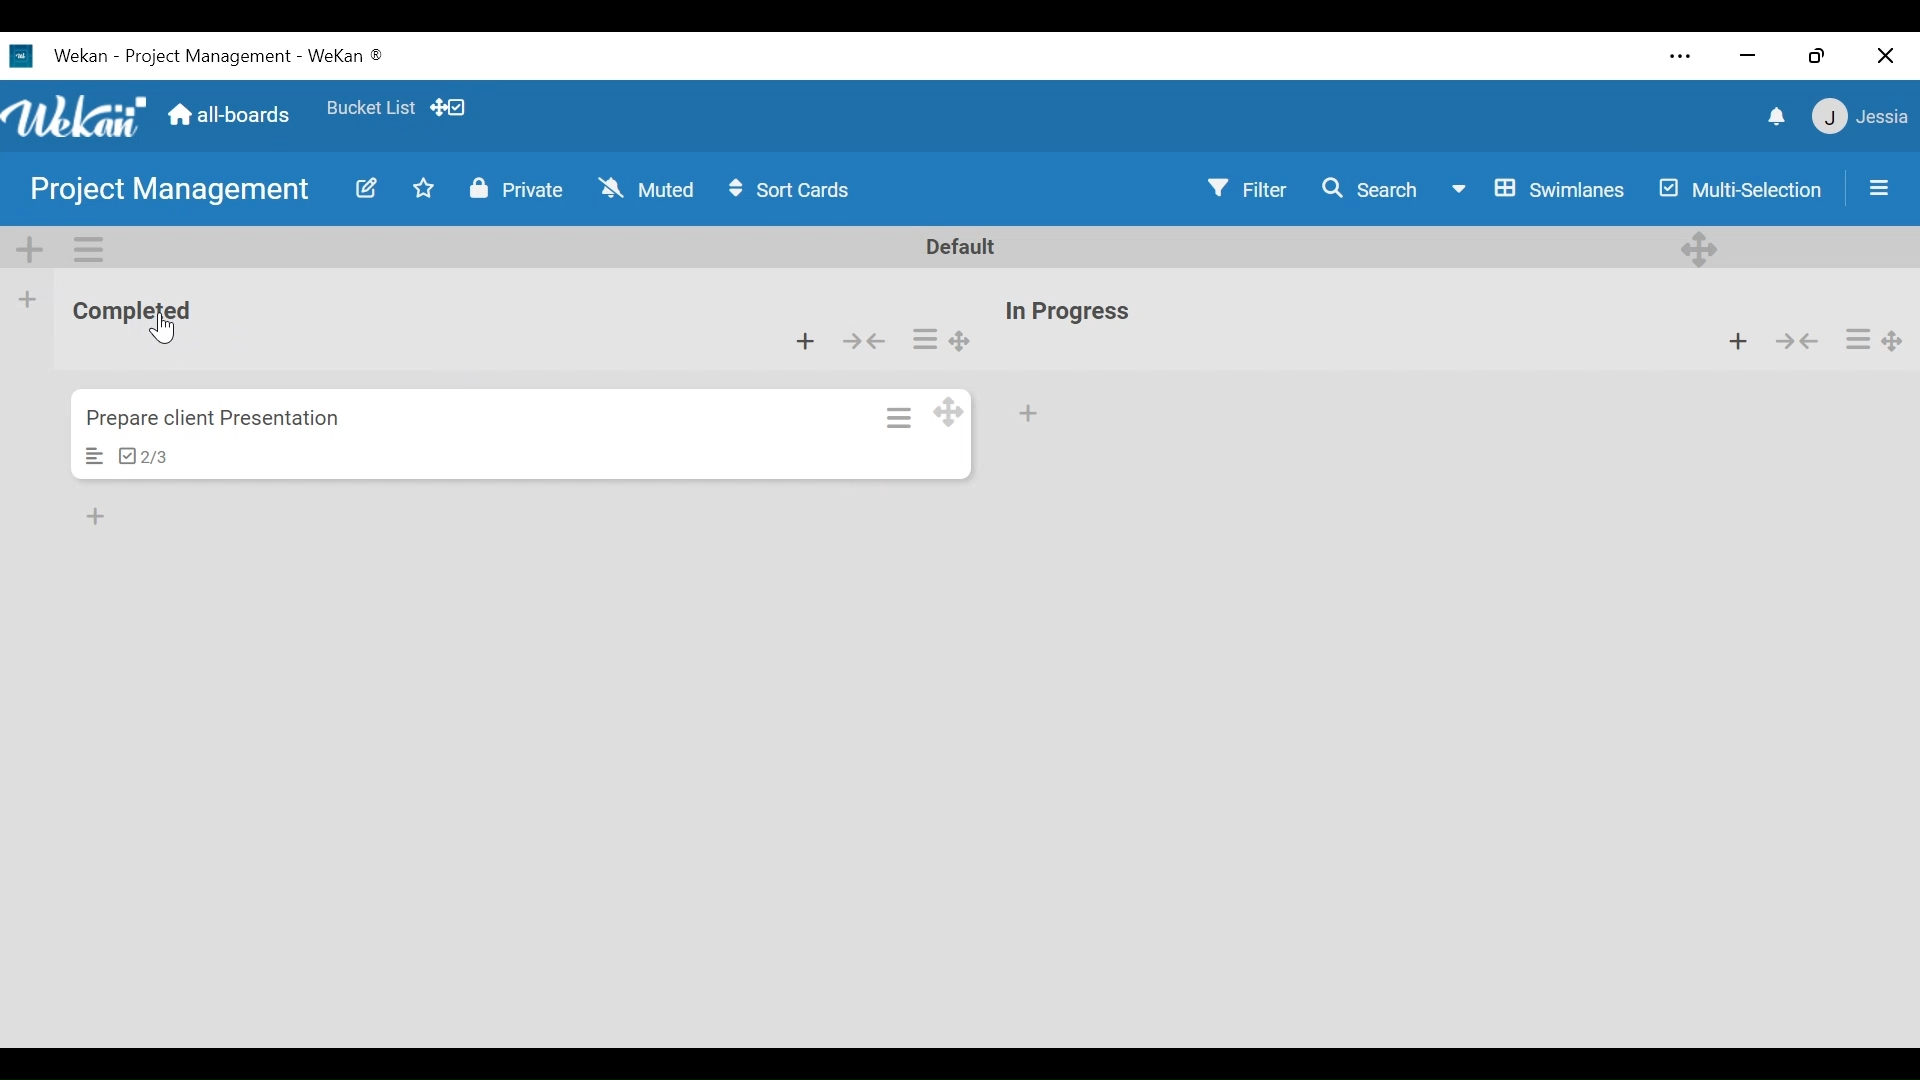 Image resolution: width=1920 pixels, height=1080 pixels. Describe the element at coordinates (1893, 343) in the screenshot. I see `Desktop drag handles ` at that location.